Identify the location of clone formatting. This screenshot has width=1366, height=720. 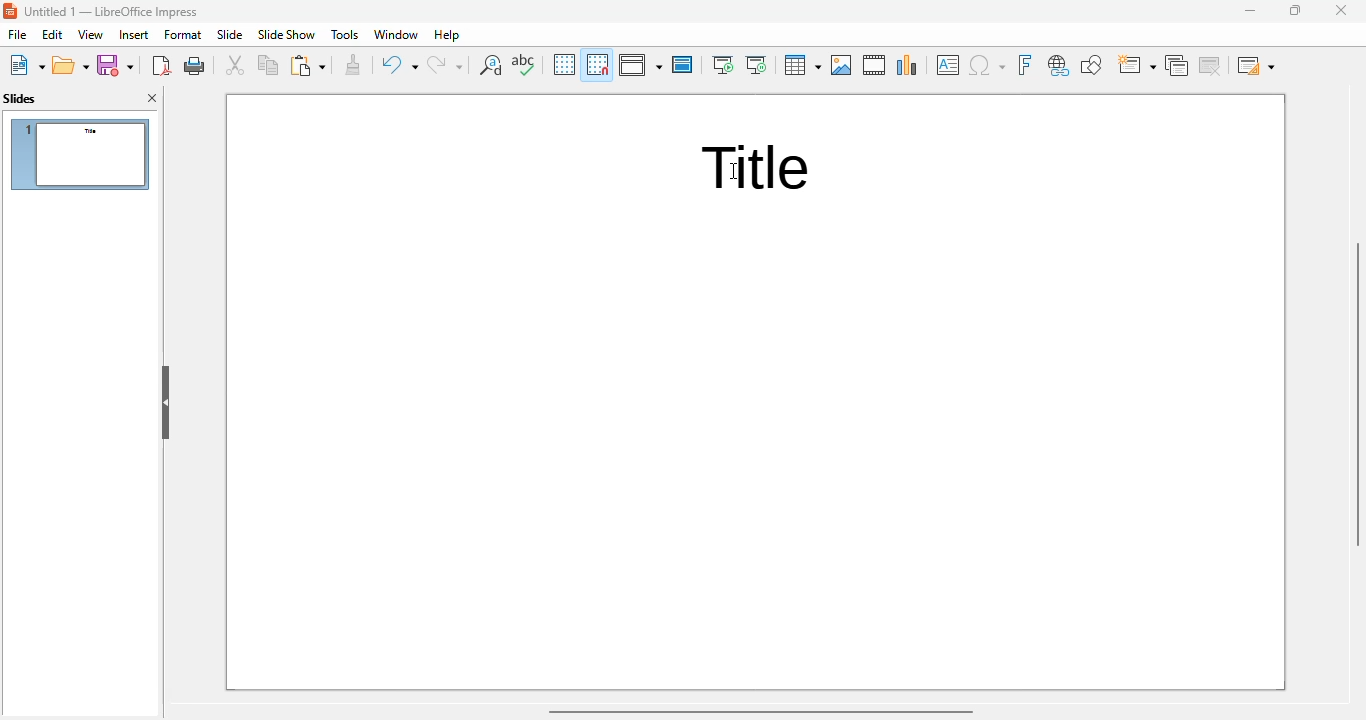
(354, 65).